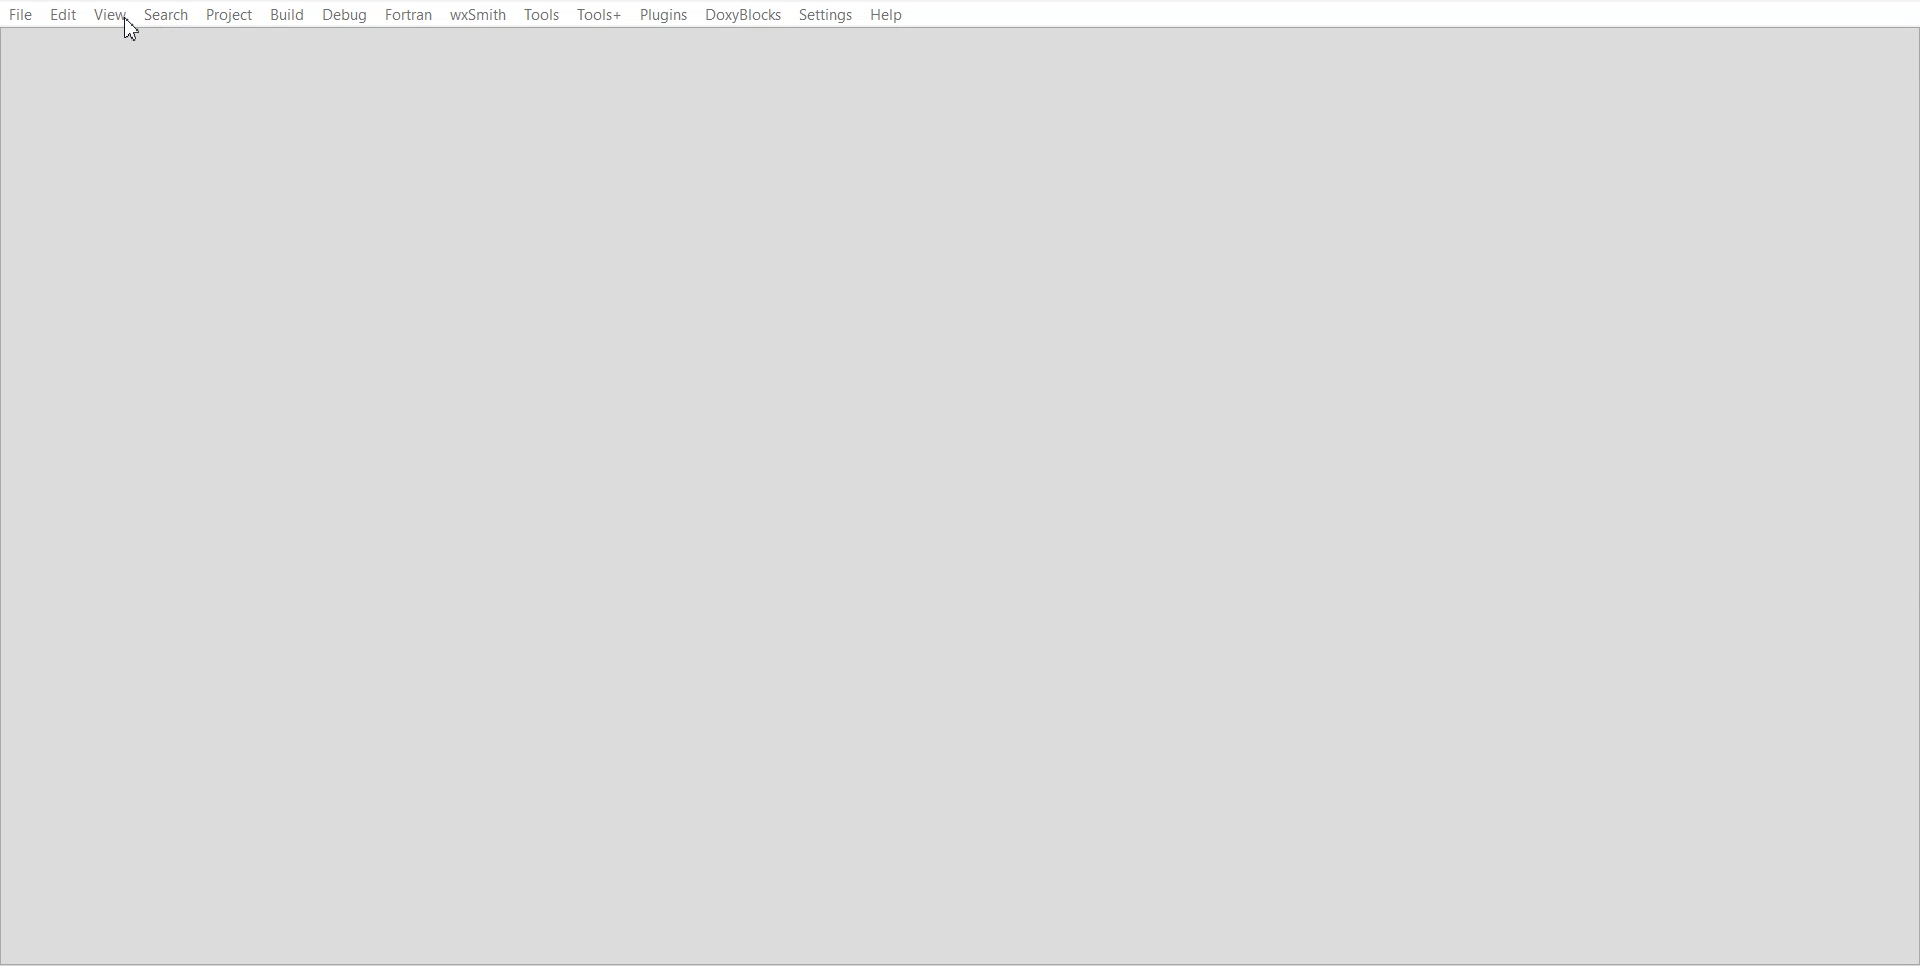 The height and width of the screenshot is (966, 1920). Describe the element at coordinates (599, 15) in the screenshot. I see `Tools+` at that location.